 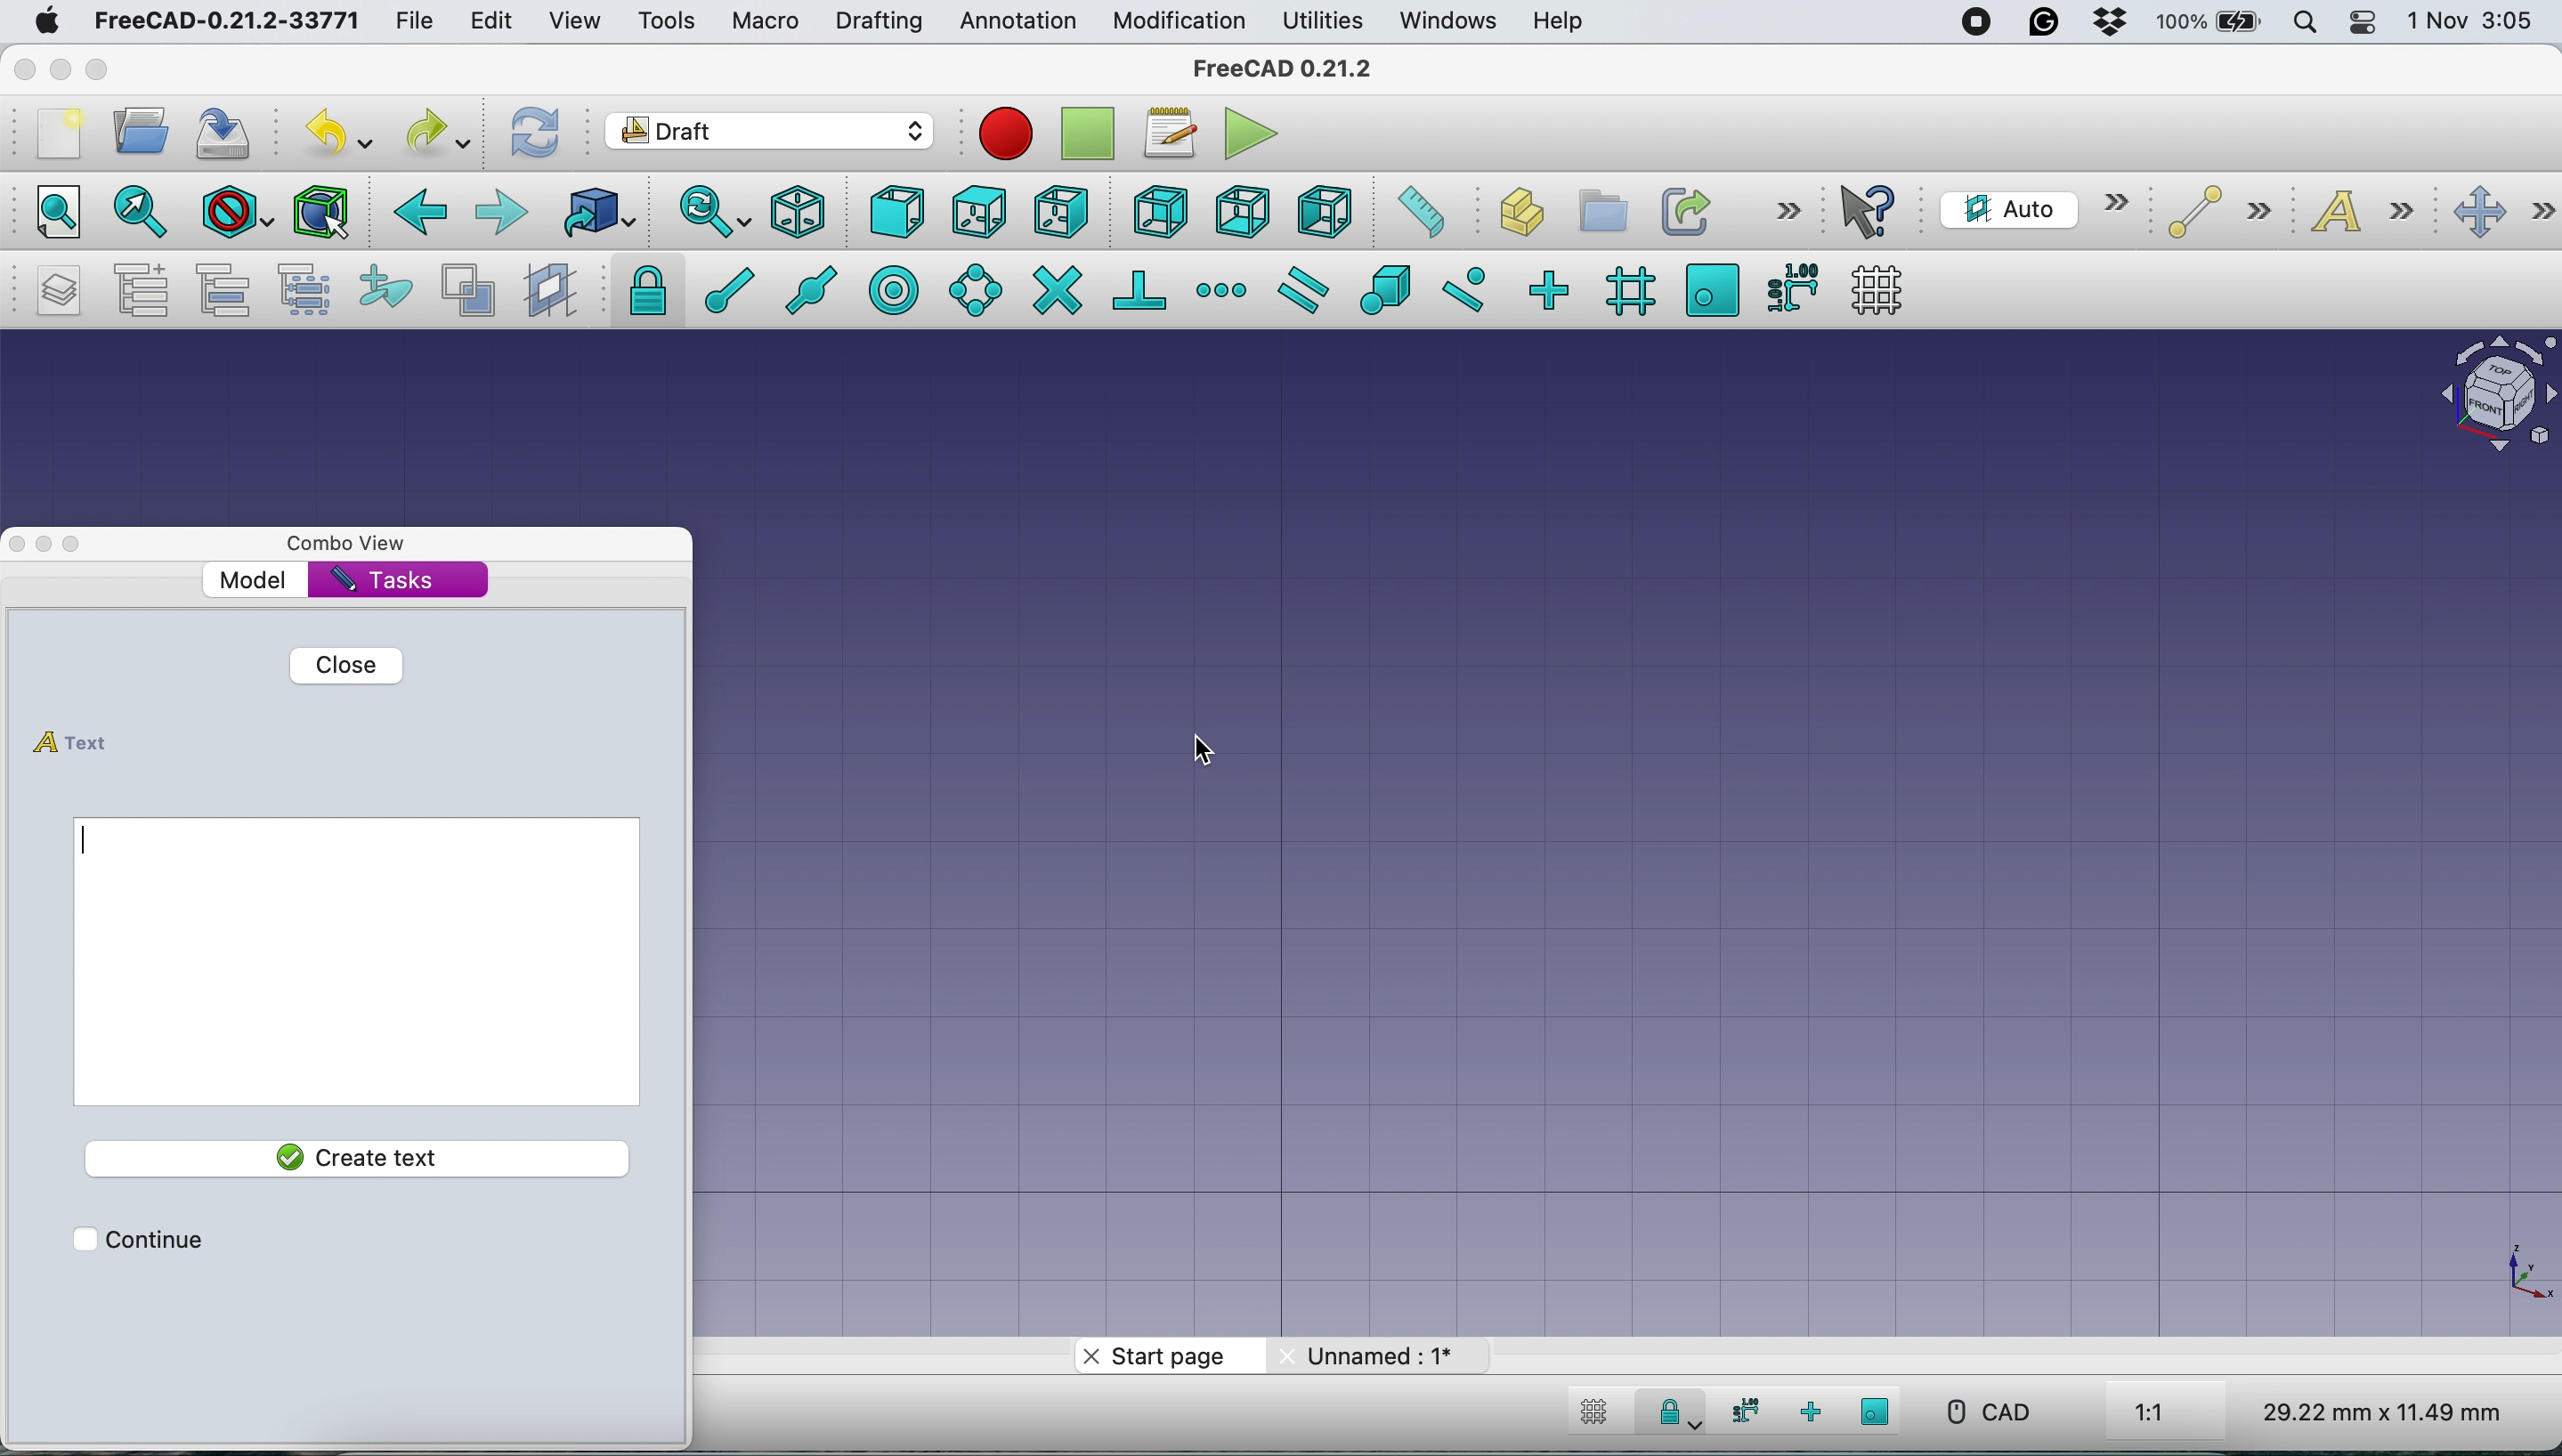 I want to click on text, so click(x=2356, y=212).